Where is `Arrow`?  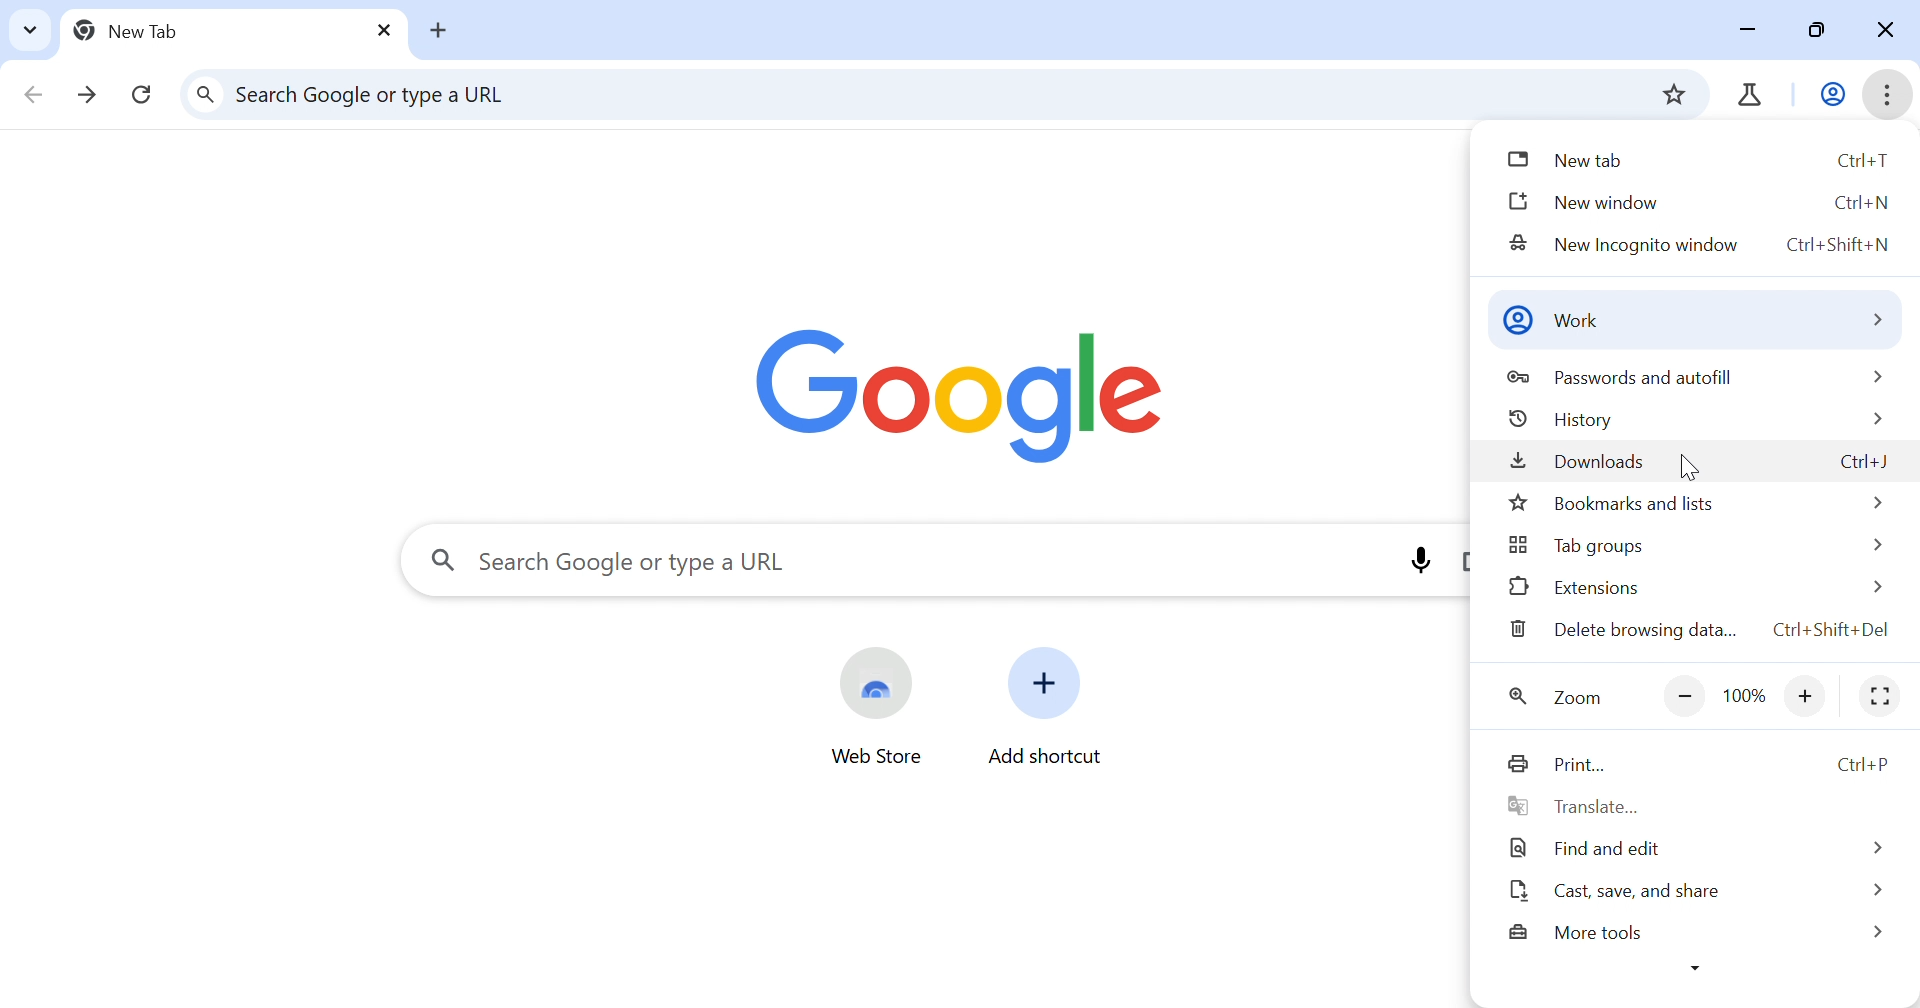
Arrow is located at coordinates (1873, 588).